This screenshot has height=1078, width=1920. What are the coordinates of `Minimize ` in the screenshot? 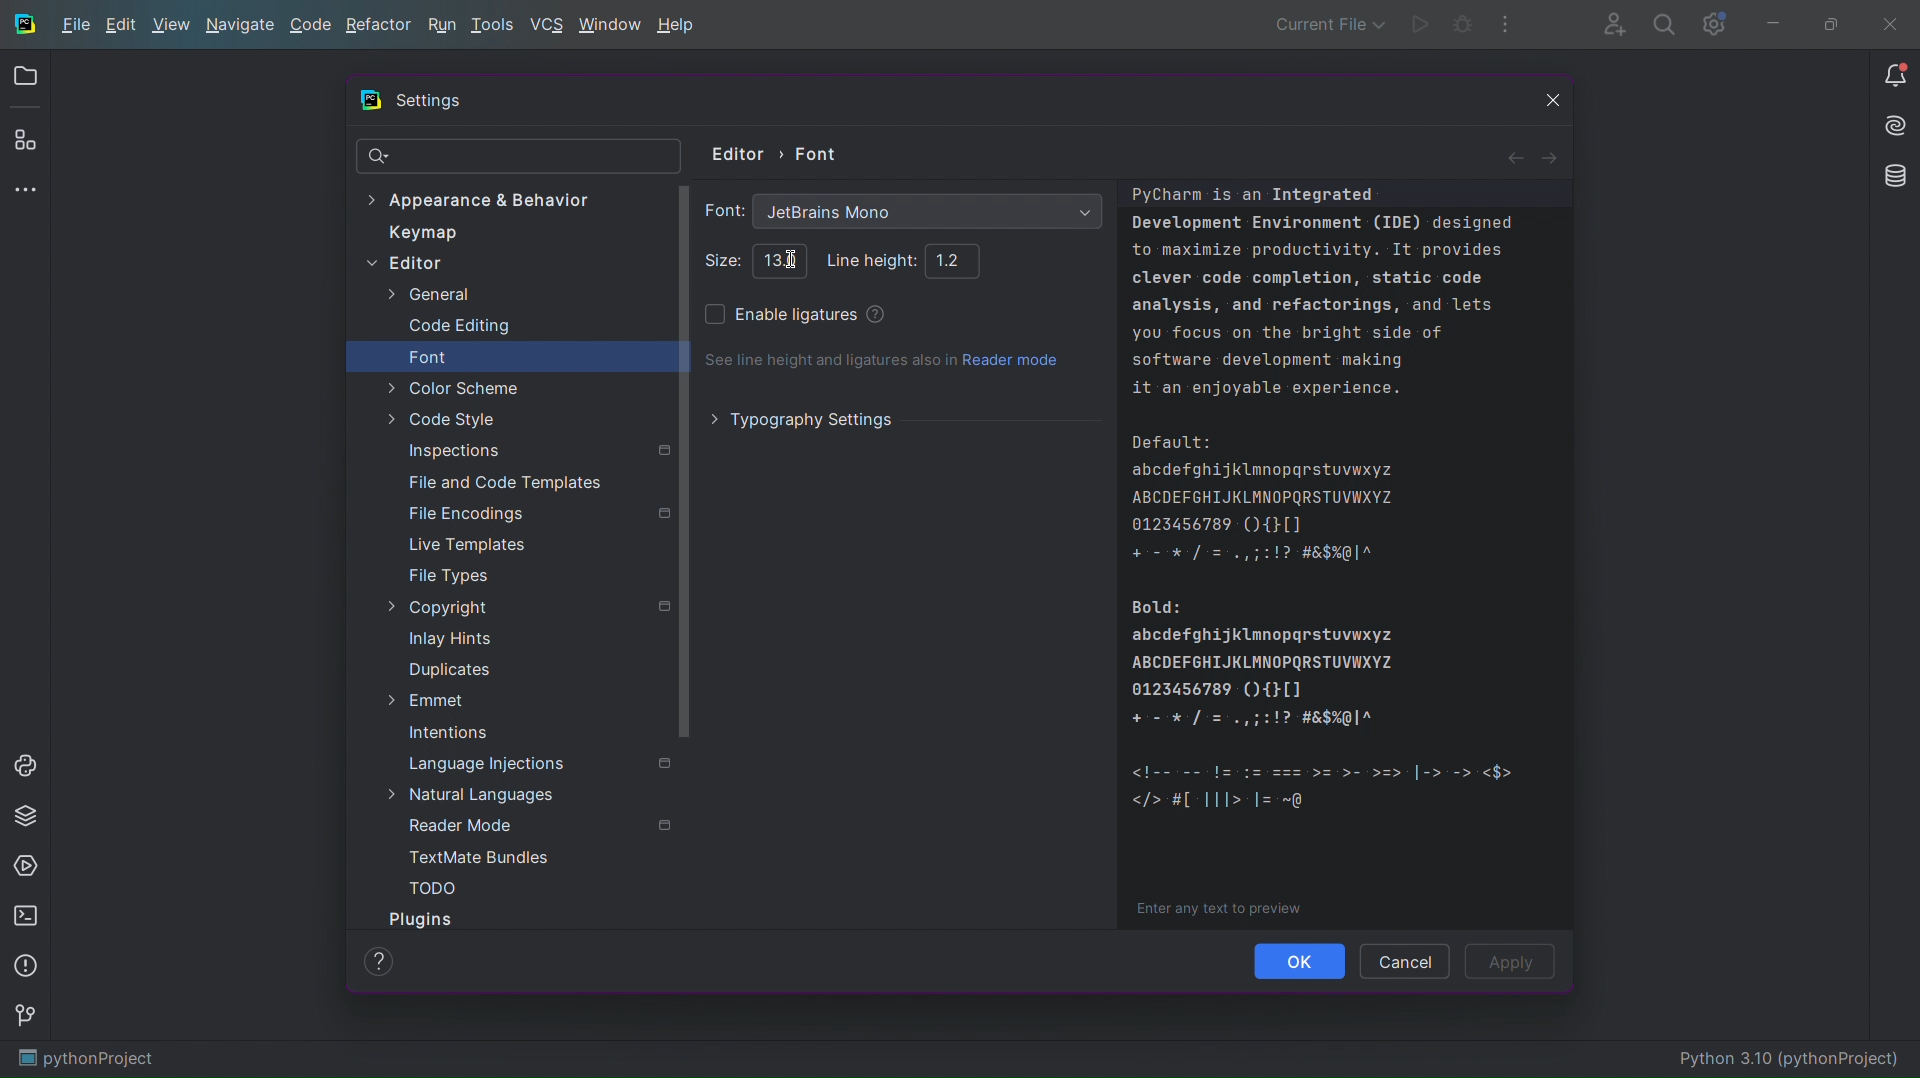 It's located at (1772, 24).